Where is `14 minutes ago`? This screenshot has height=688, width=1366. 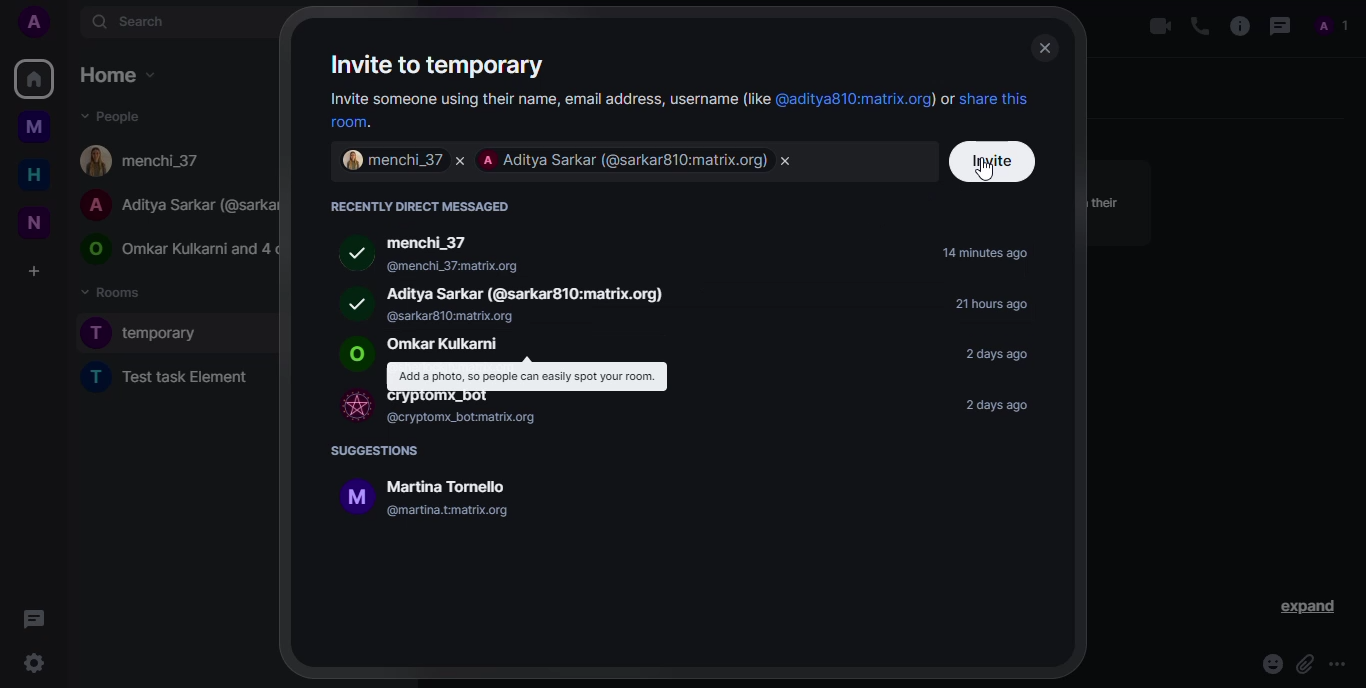
14 minutes ago is located at coordinates (987, 254).